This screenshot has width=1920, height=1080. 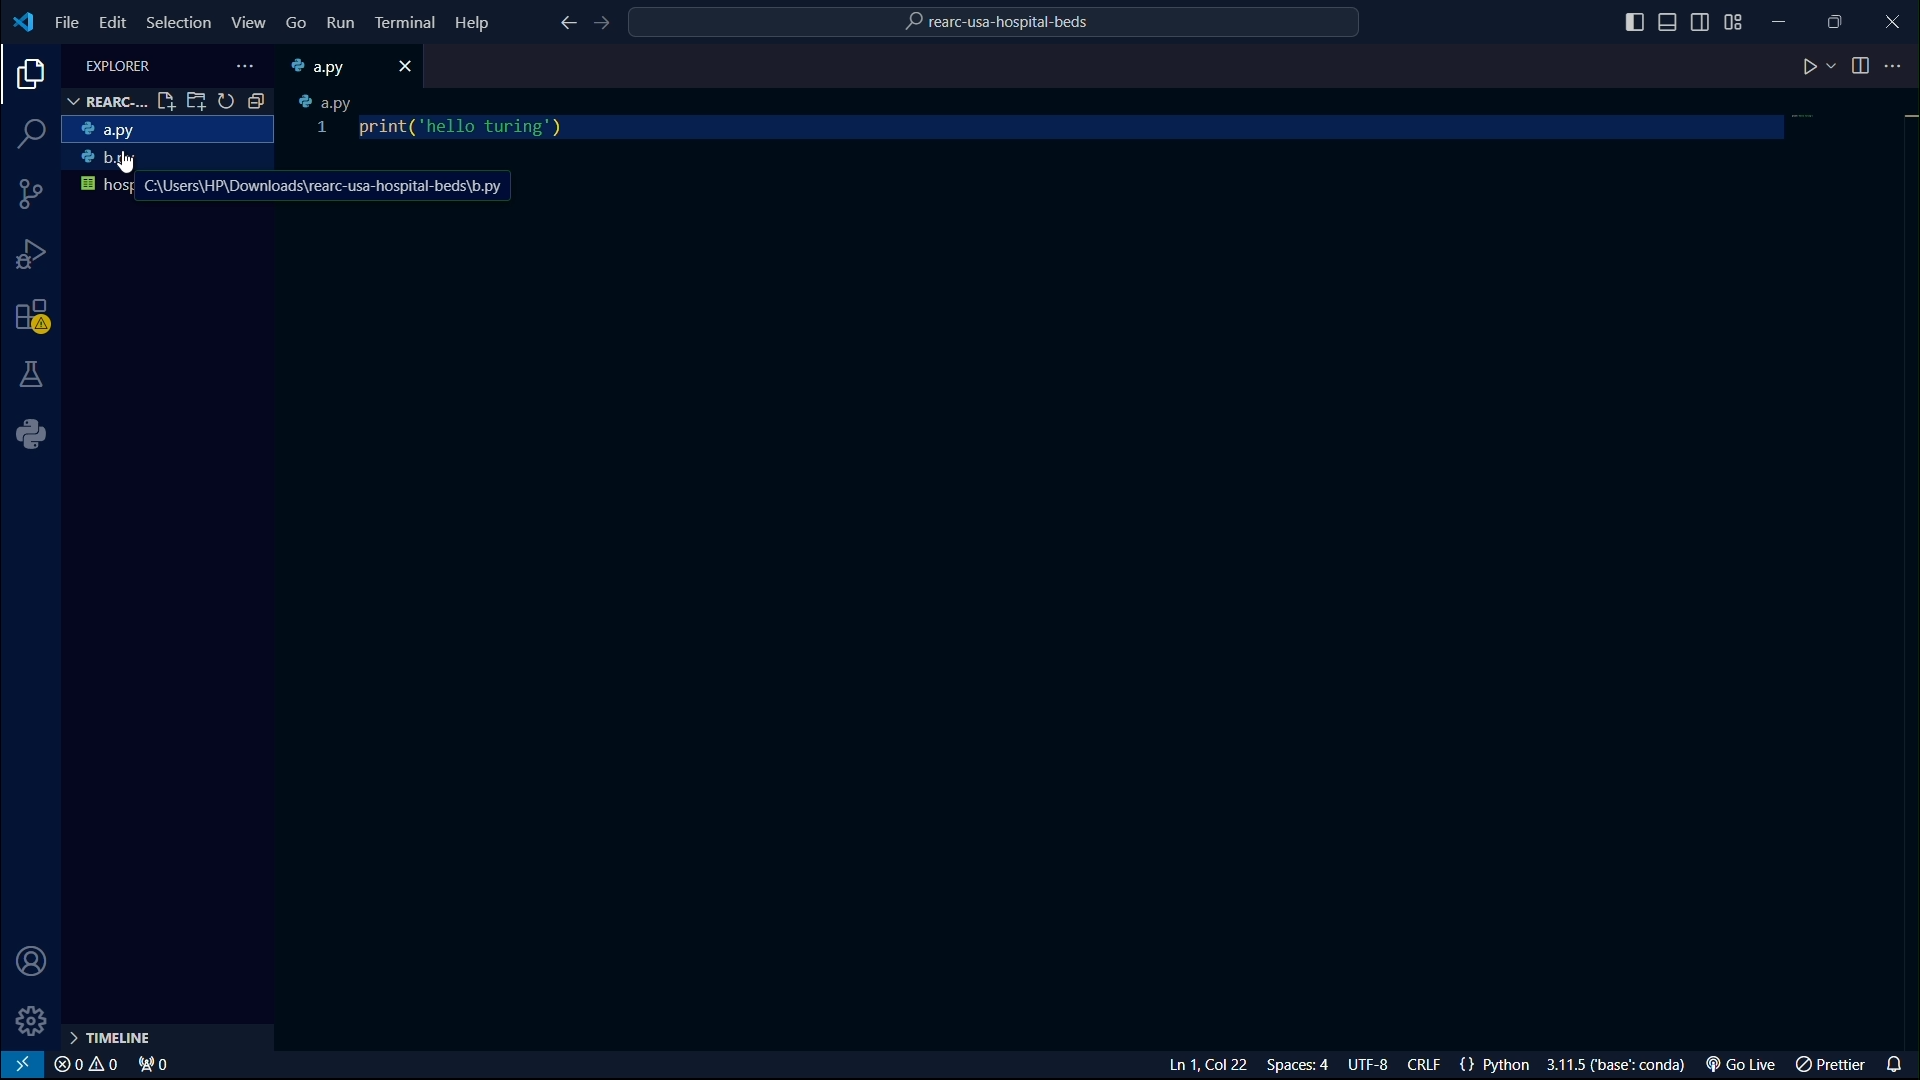 I want to click on REARC-..., so click(x=102, y=102).